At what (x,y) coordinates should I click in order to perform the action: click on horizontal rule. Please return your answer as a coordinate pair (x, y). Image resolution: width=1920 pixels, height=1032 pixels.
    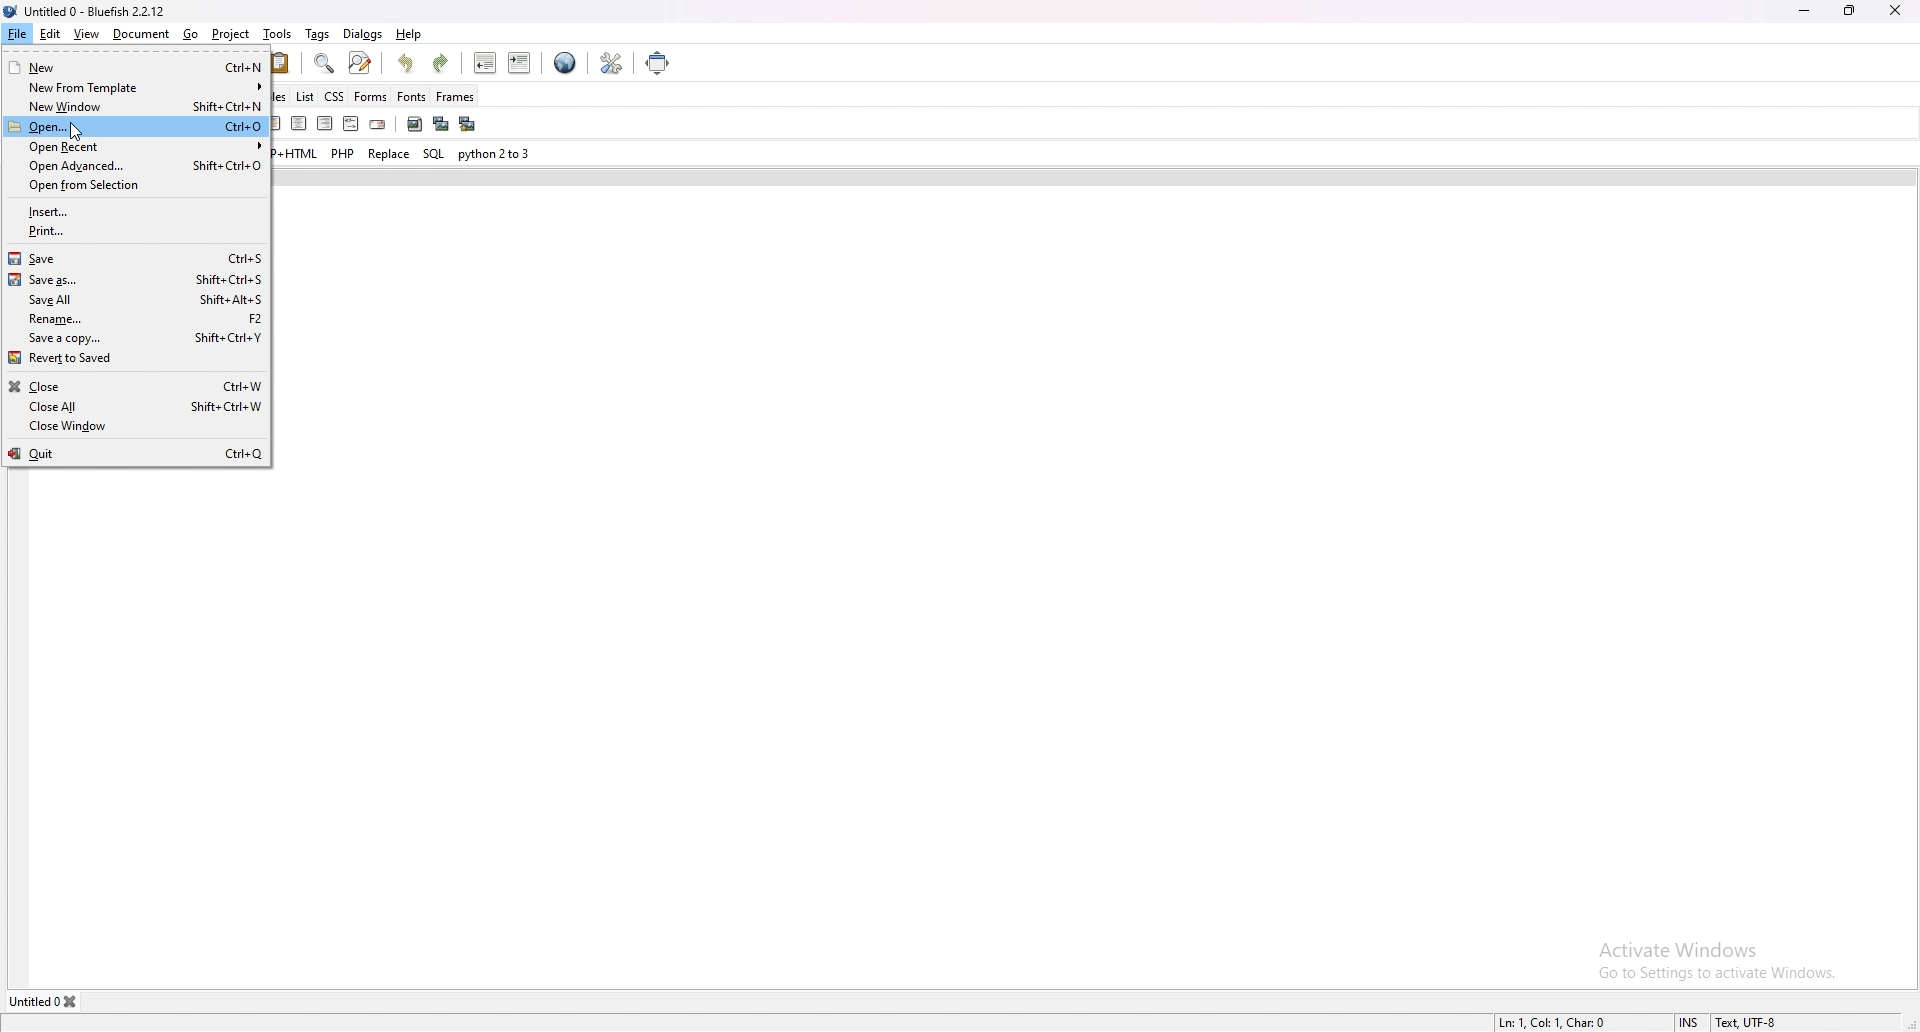
    Looking at the image, I should click on (273, 123).